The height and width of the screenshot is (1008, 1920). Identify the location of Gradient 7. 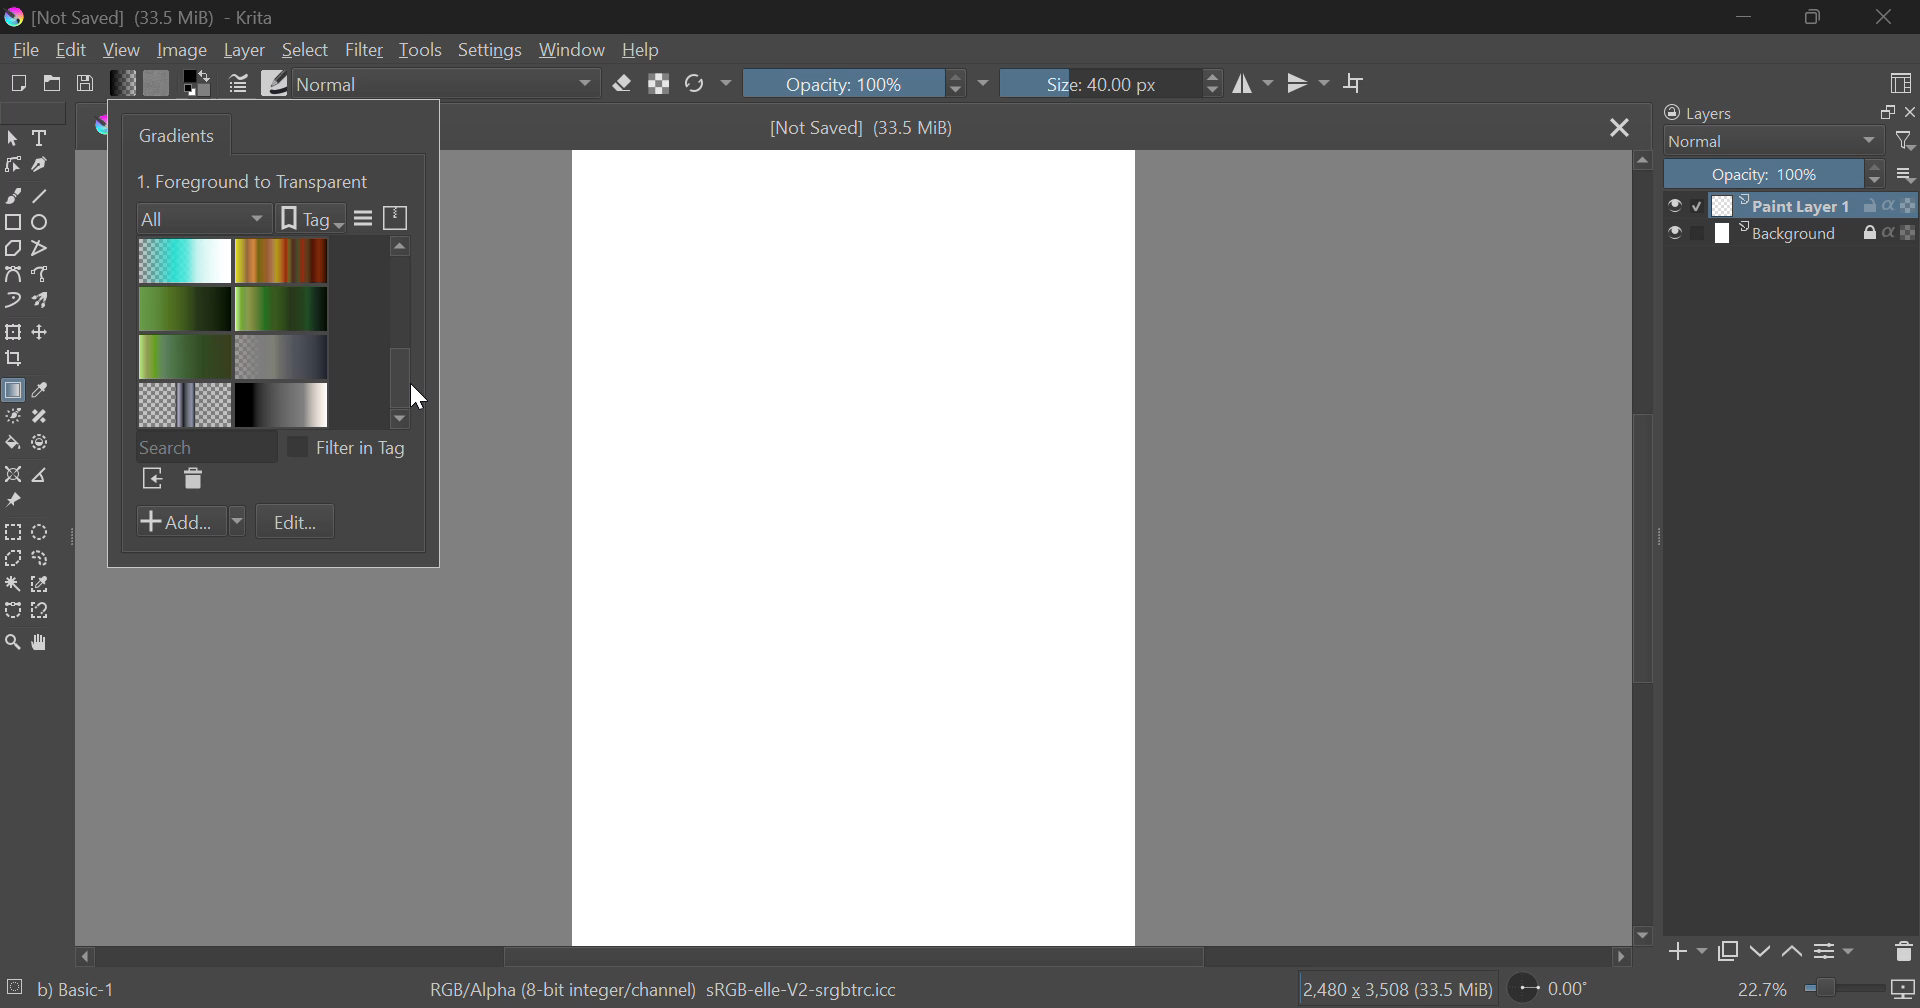
(186, 404).